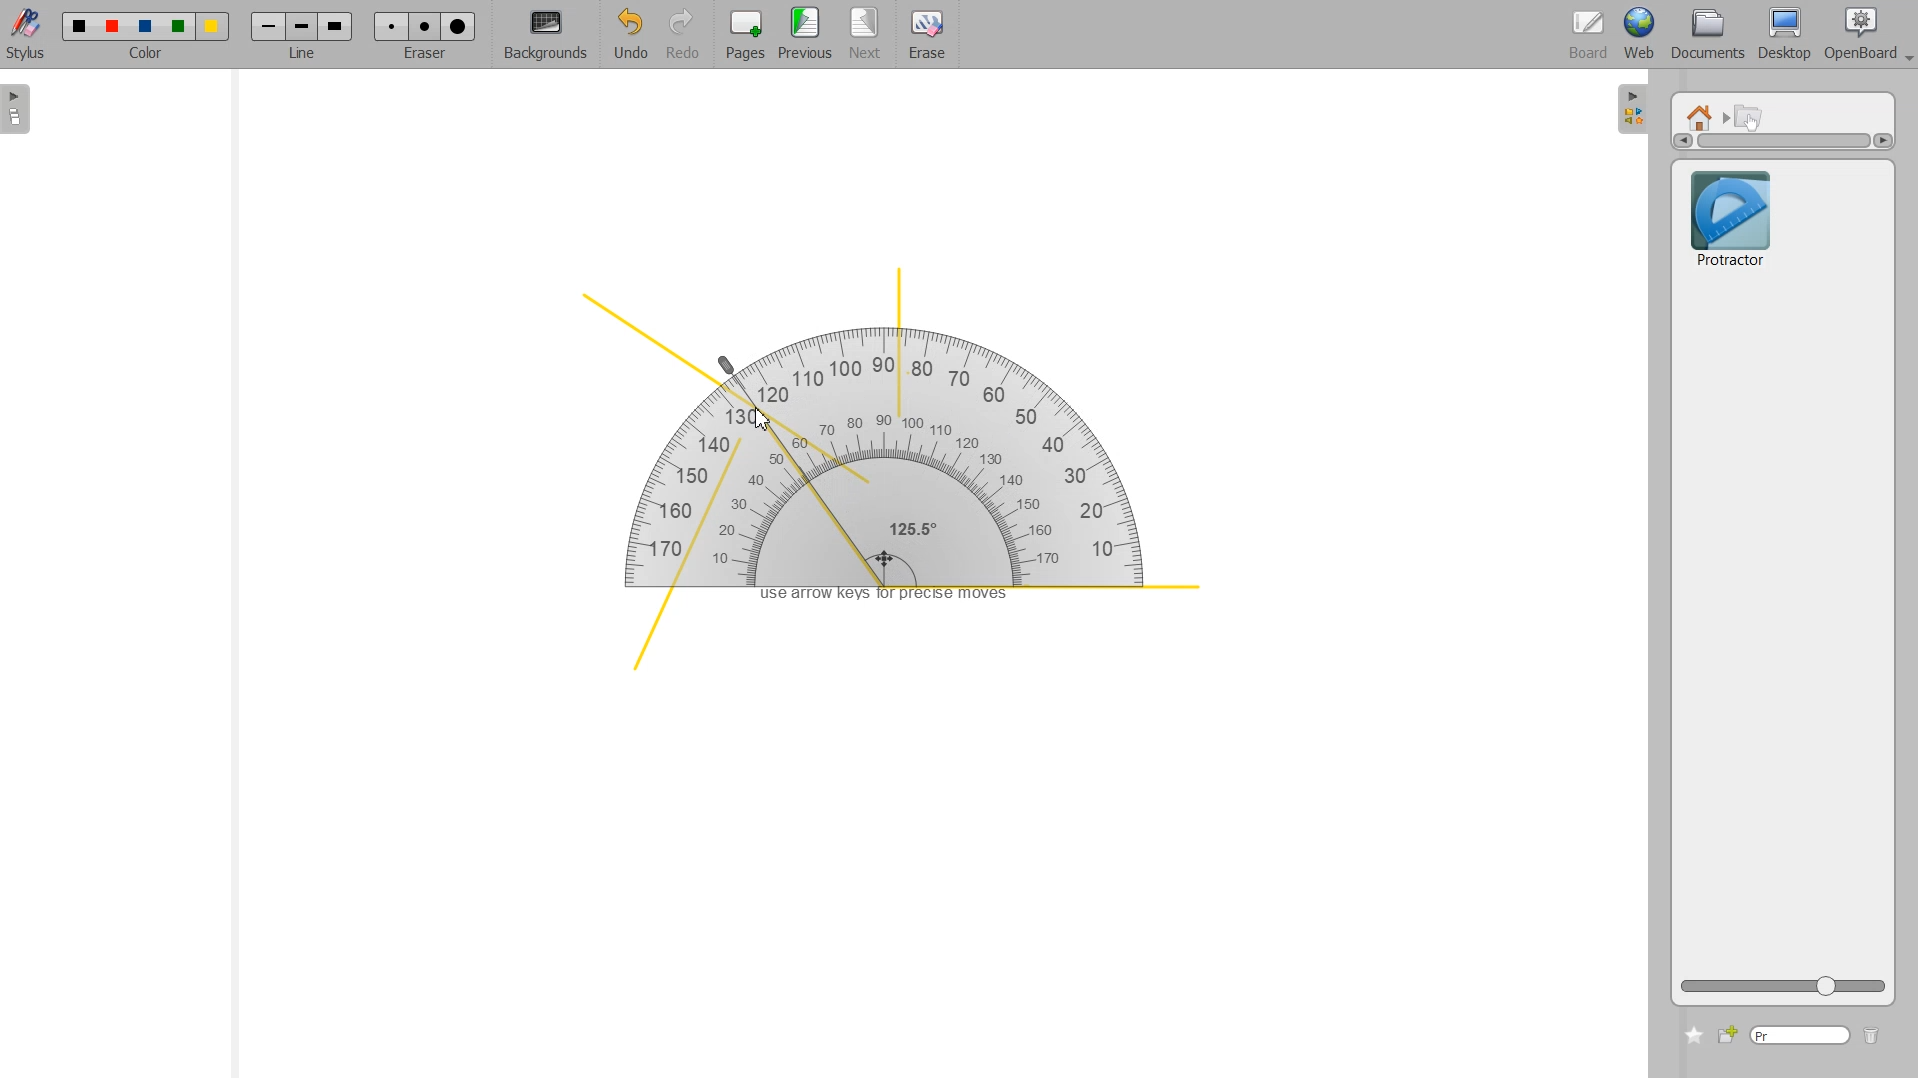 This screenshot has width=1918, height=1078. What do you see at coordinates (867, 35) in the screenshot?
I see `Next` at bounding box center [867, 35].